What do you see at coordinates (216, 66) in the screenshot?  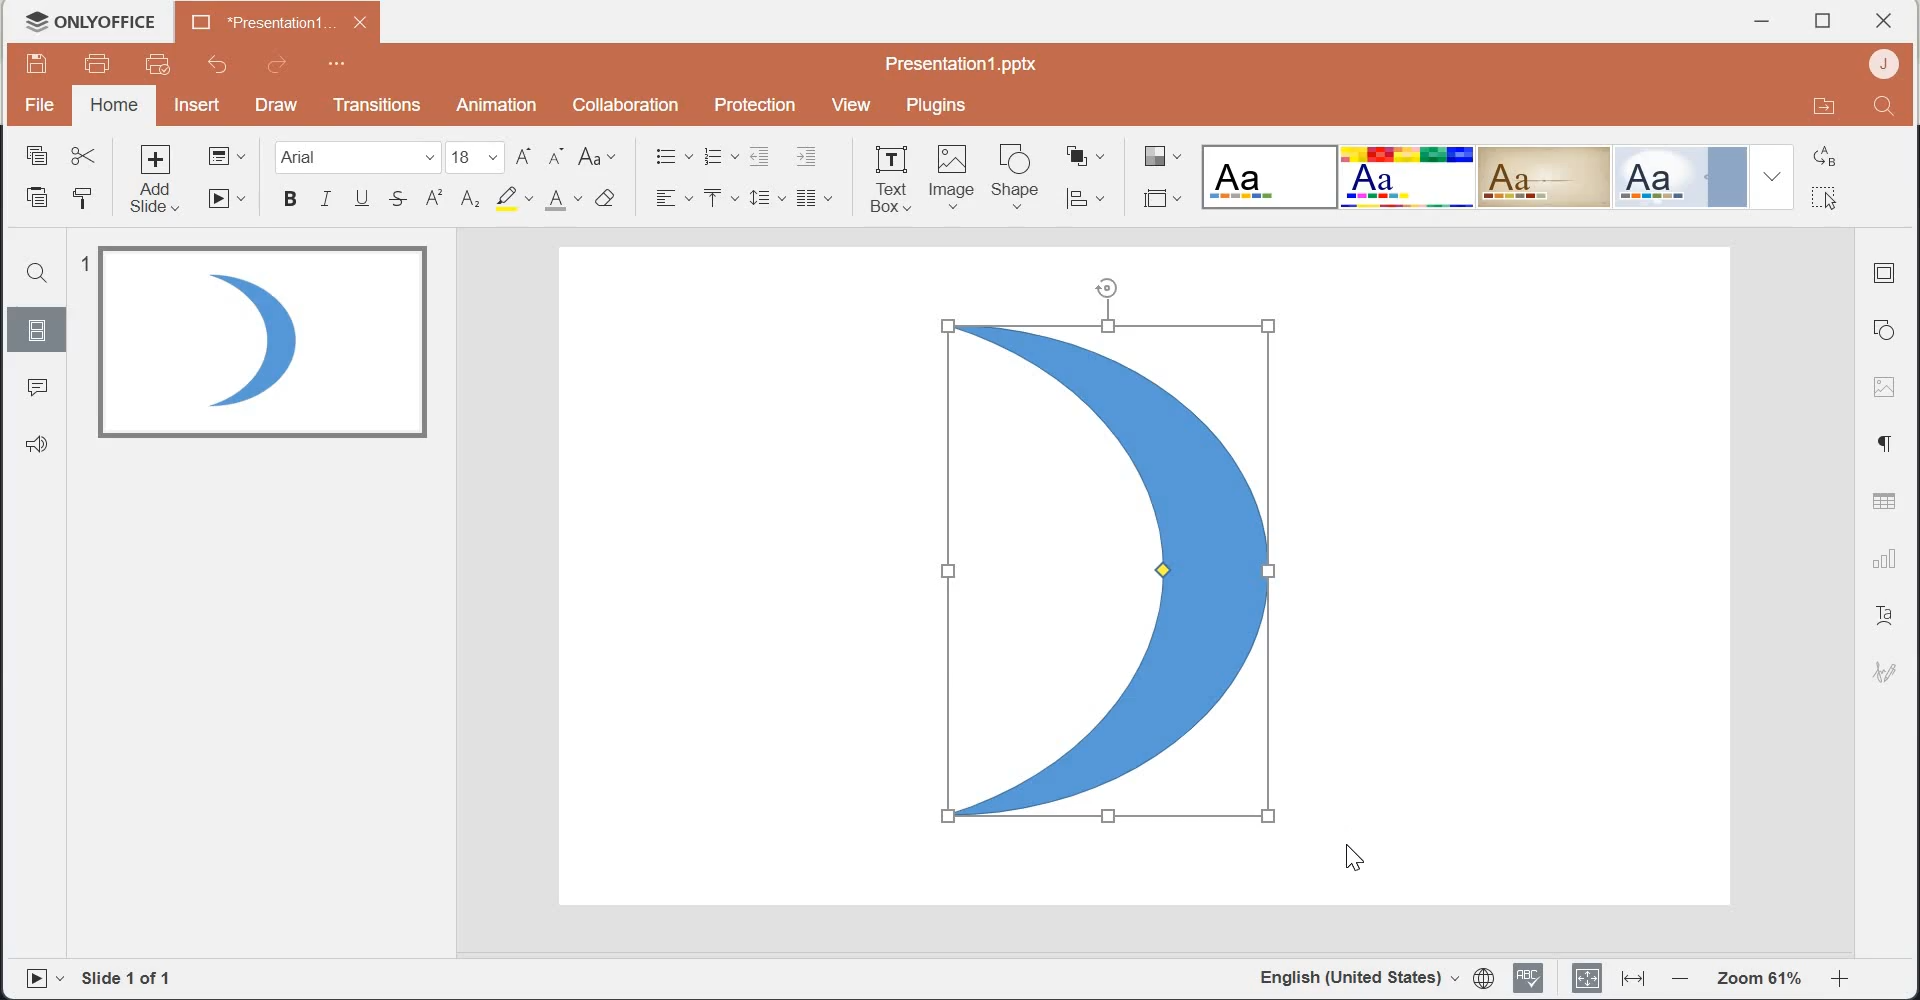 I see `Undo` at bounding box center [216, 66].